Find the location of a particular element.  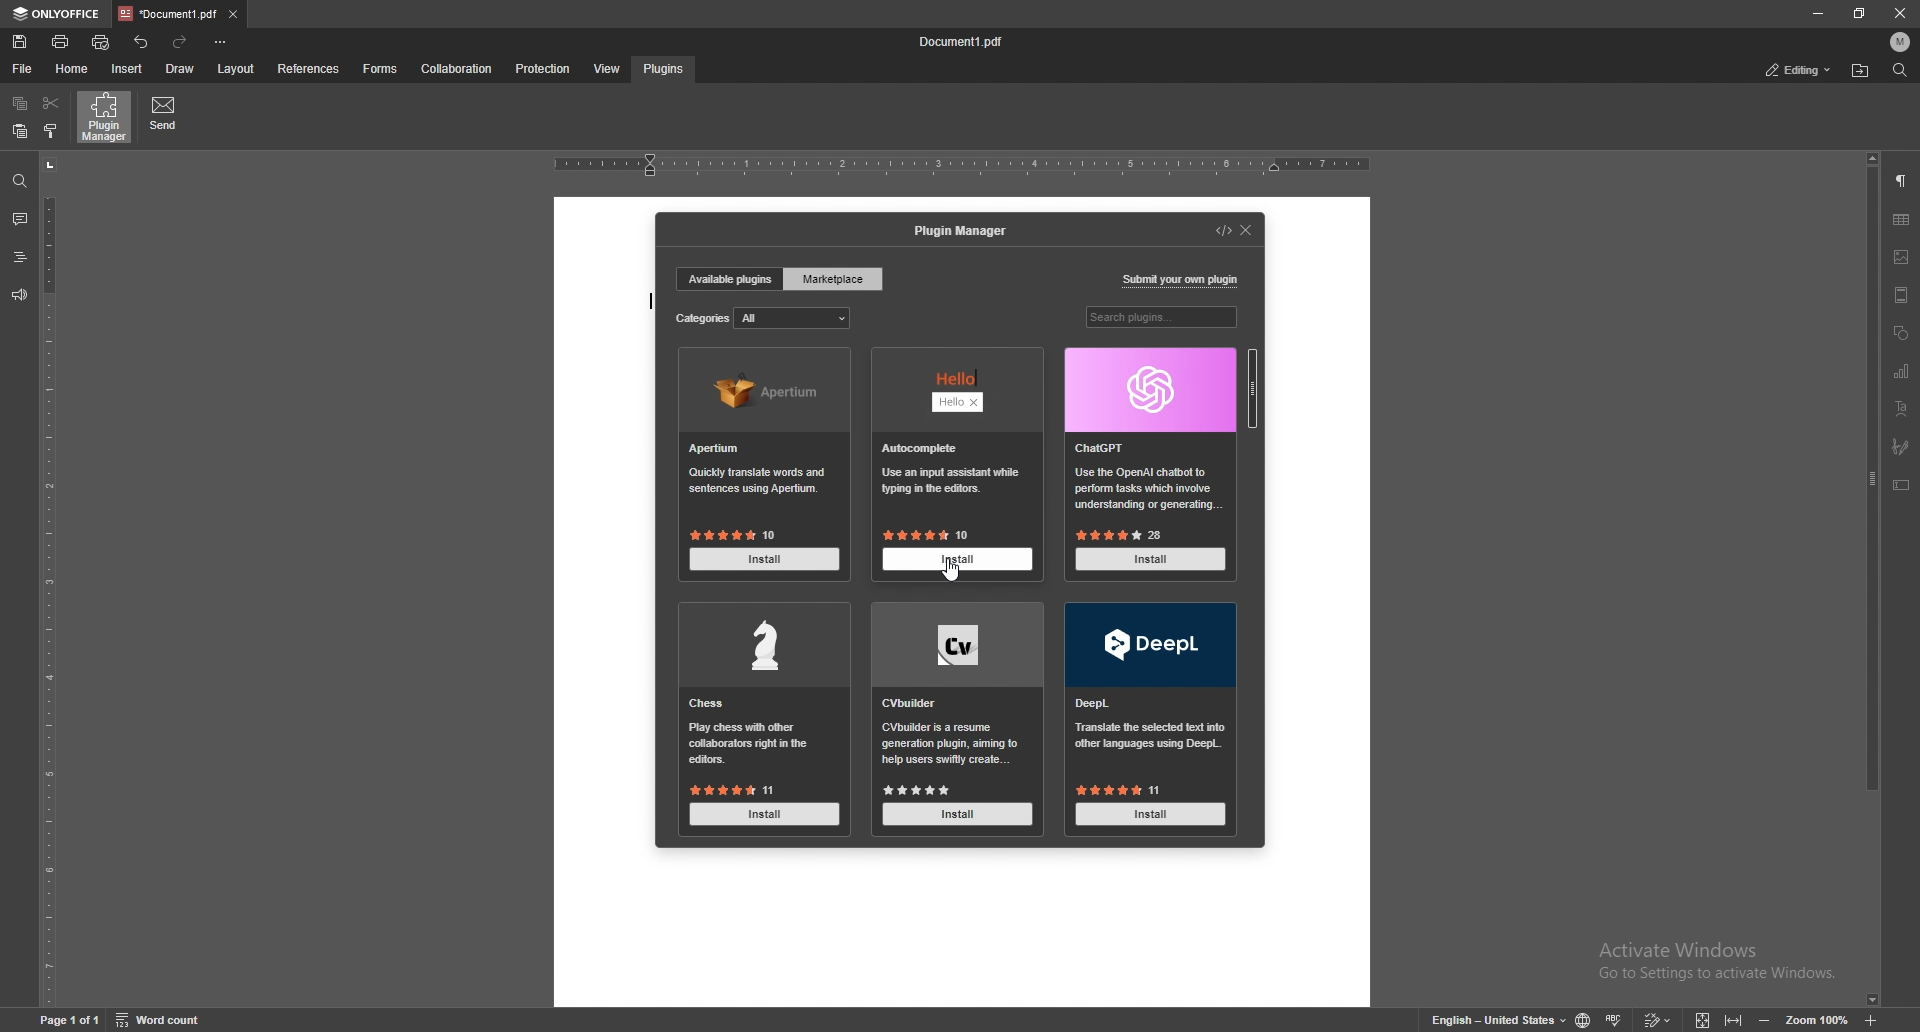

send is located at coordinates (167, 110).